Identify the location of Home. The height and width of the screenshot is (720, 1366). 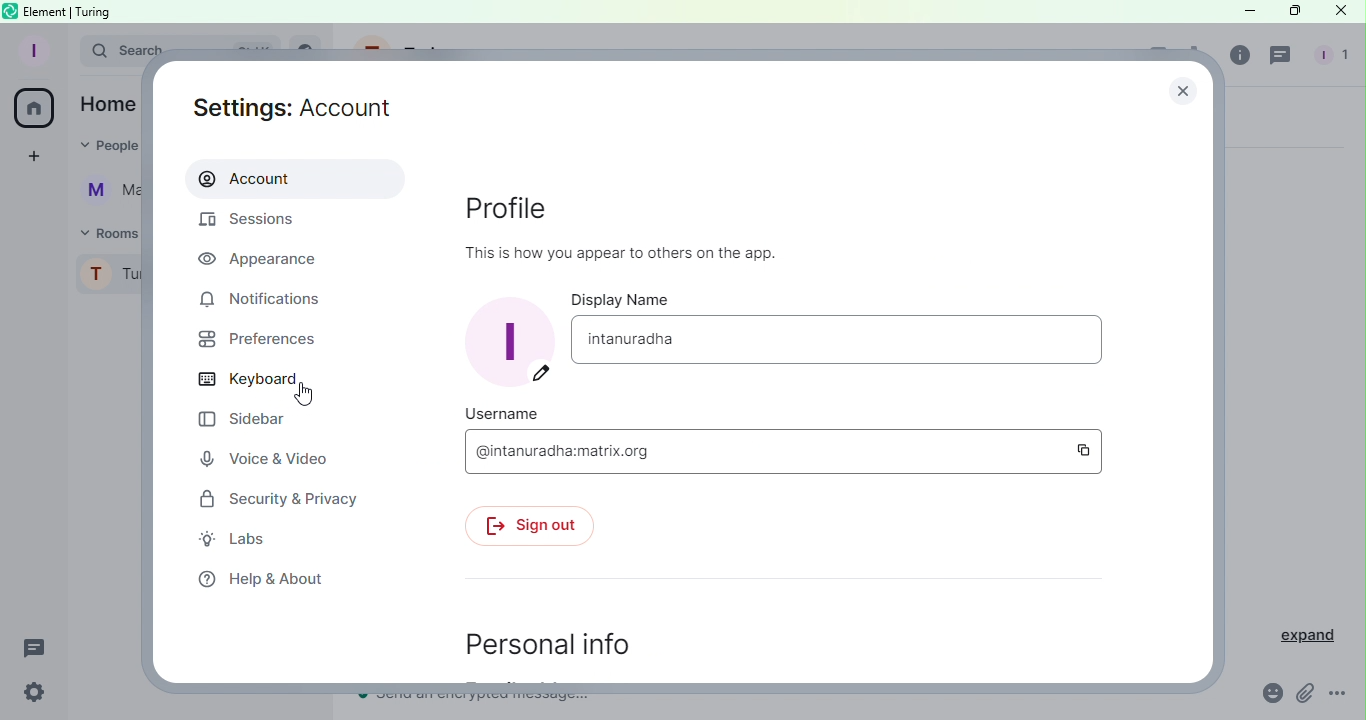
(105, 104).